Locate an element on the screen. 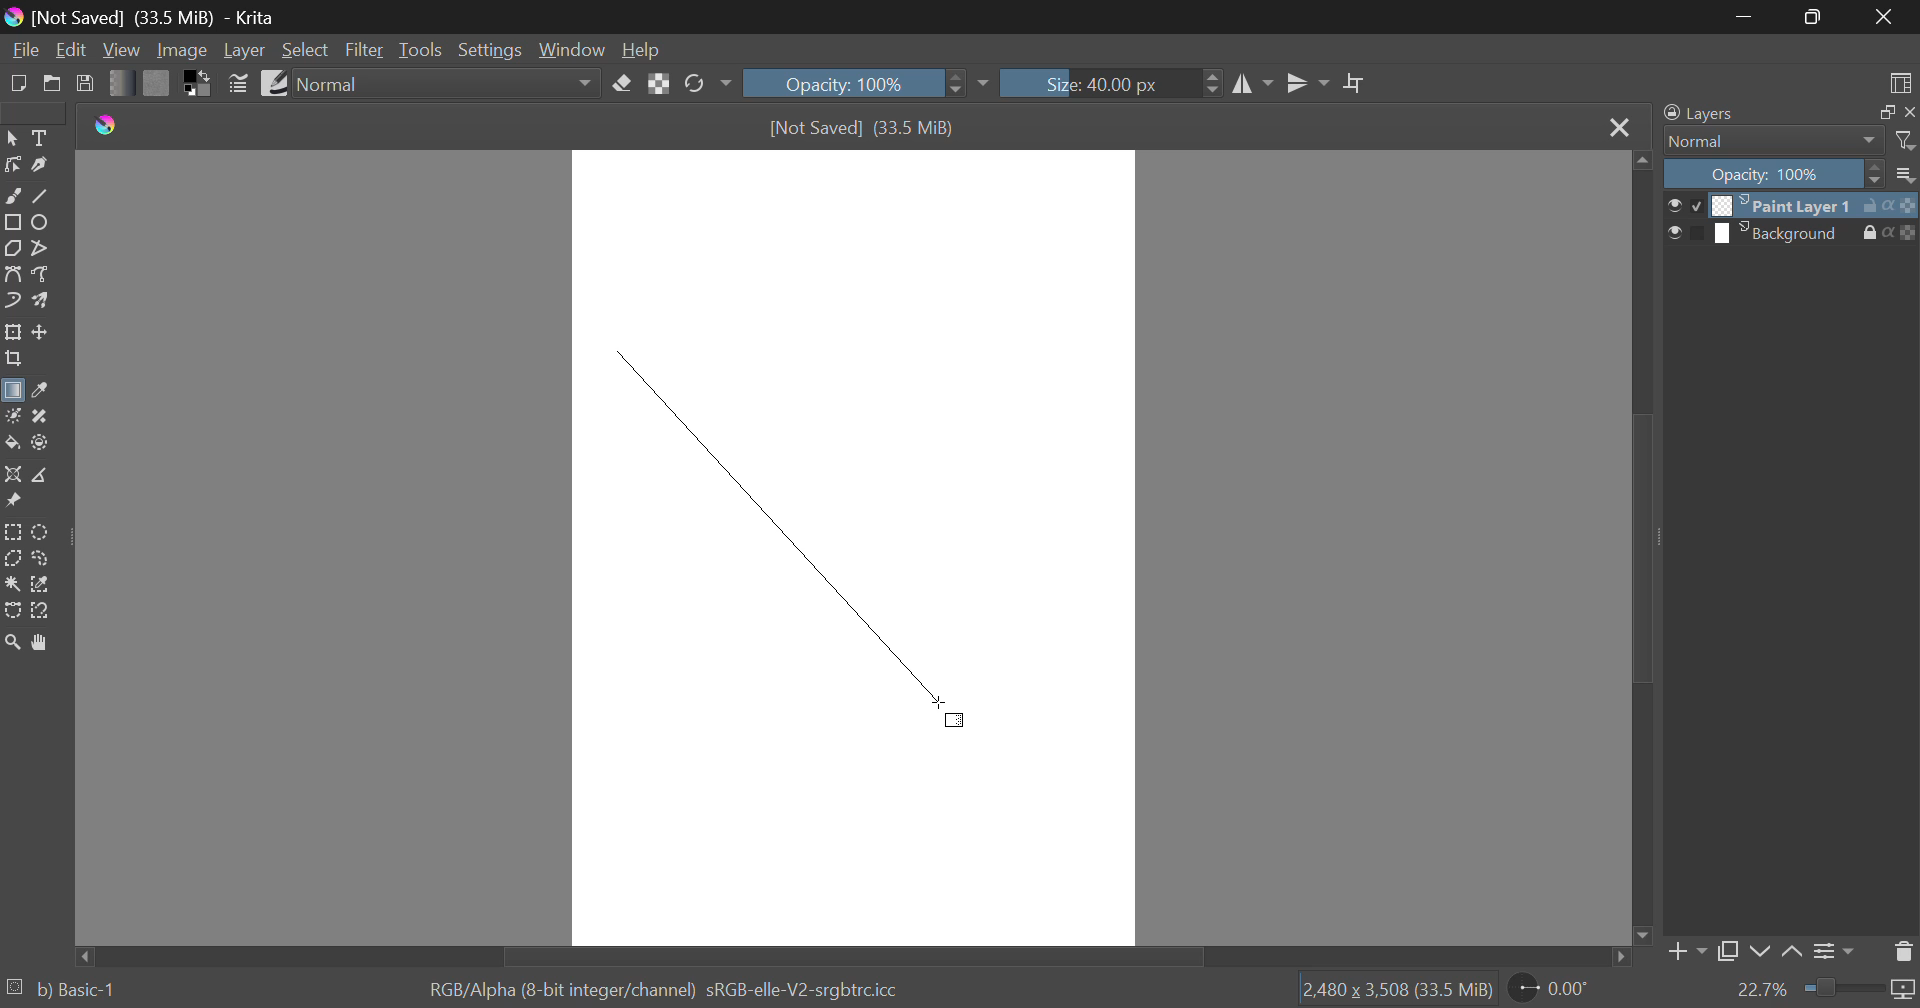 Image resolution: width=1920 pixels, height=1008 pixels. full screen is located at coordinates (1881, 113).